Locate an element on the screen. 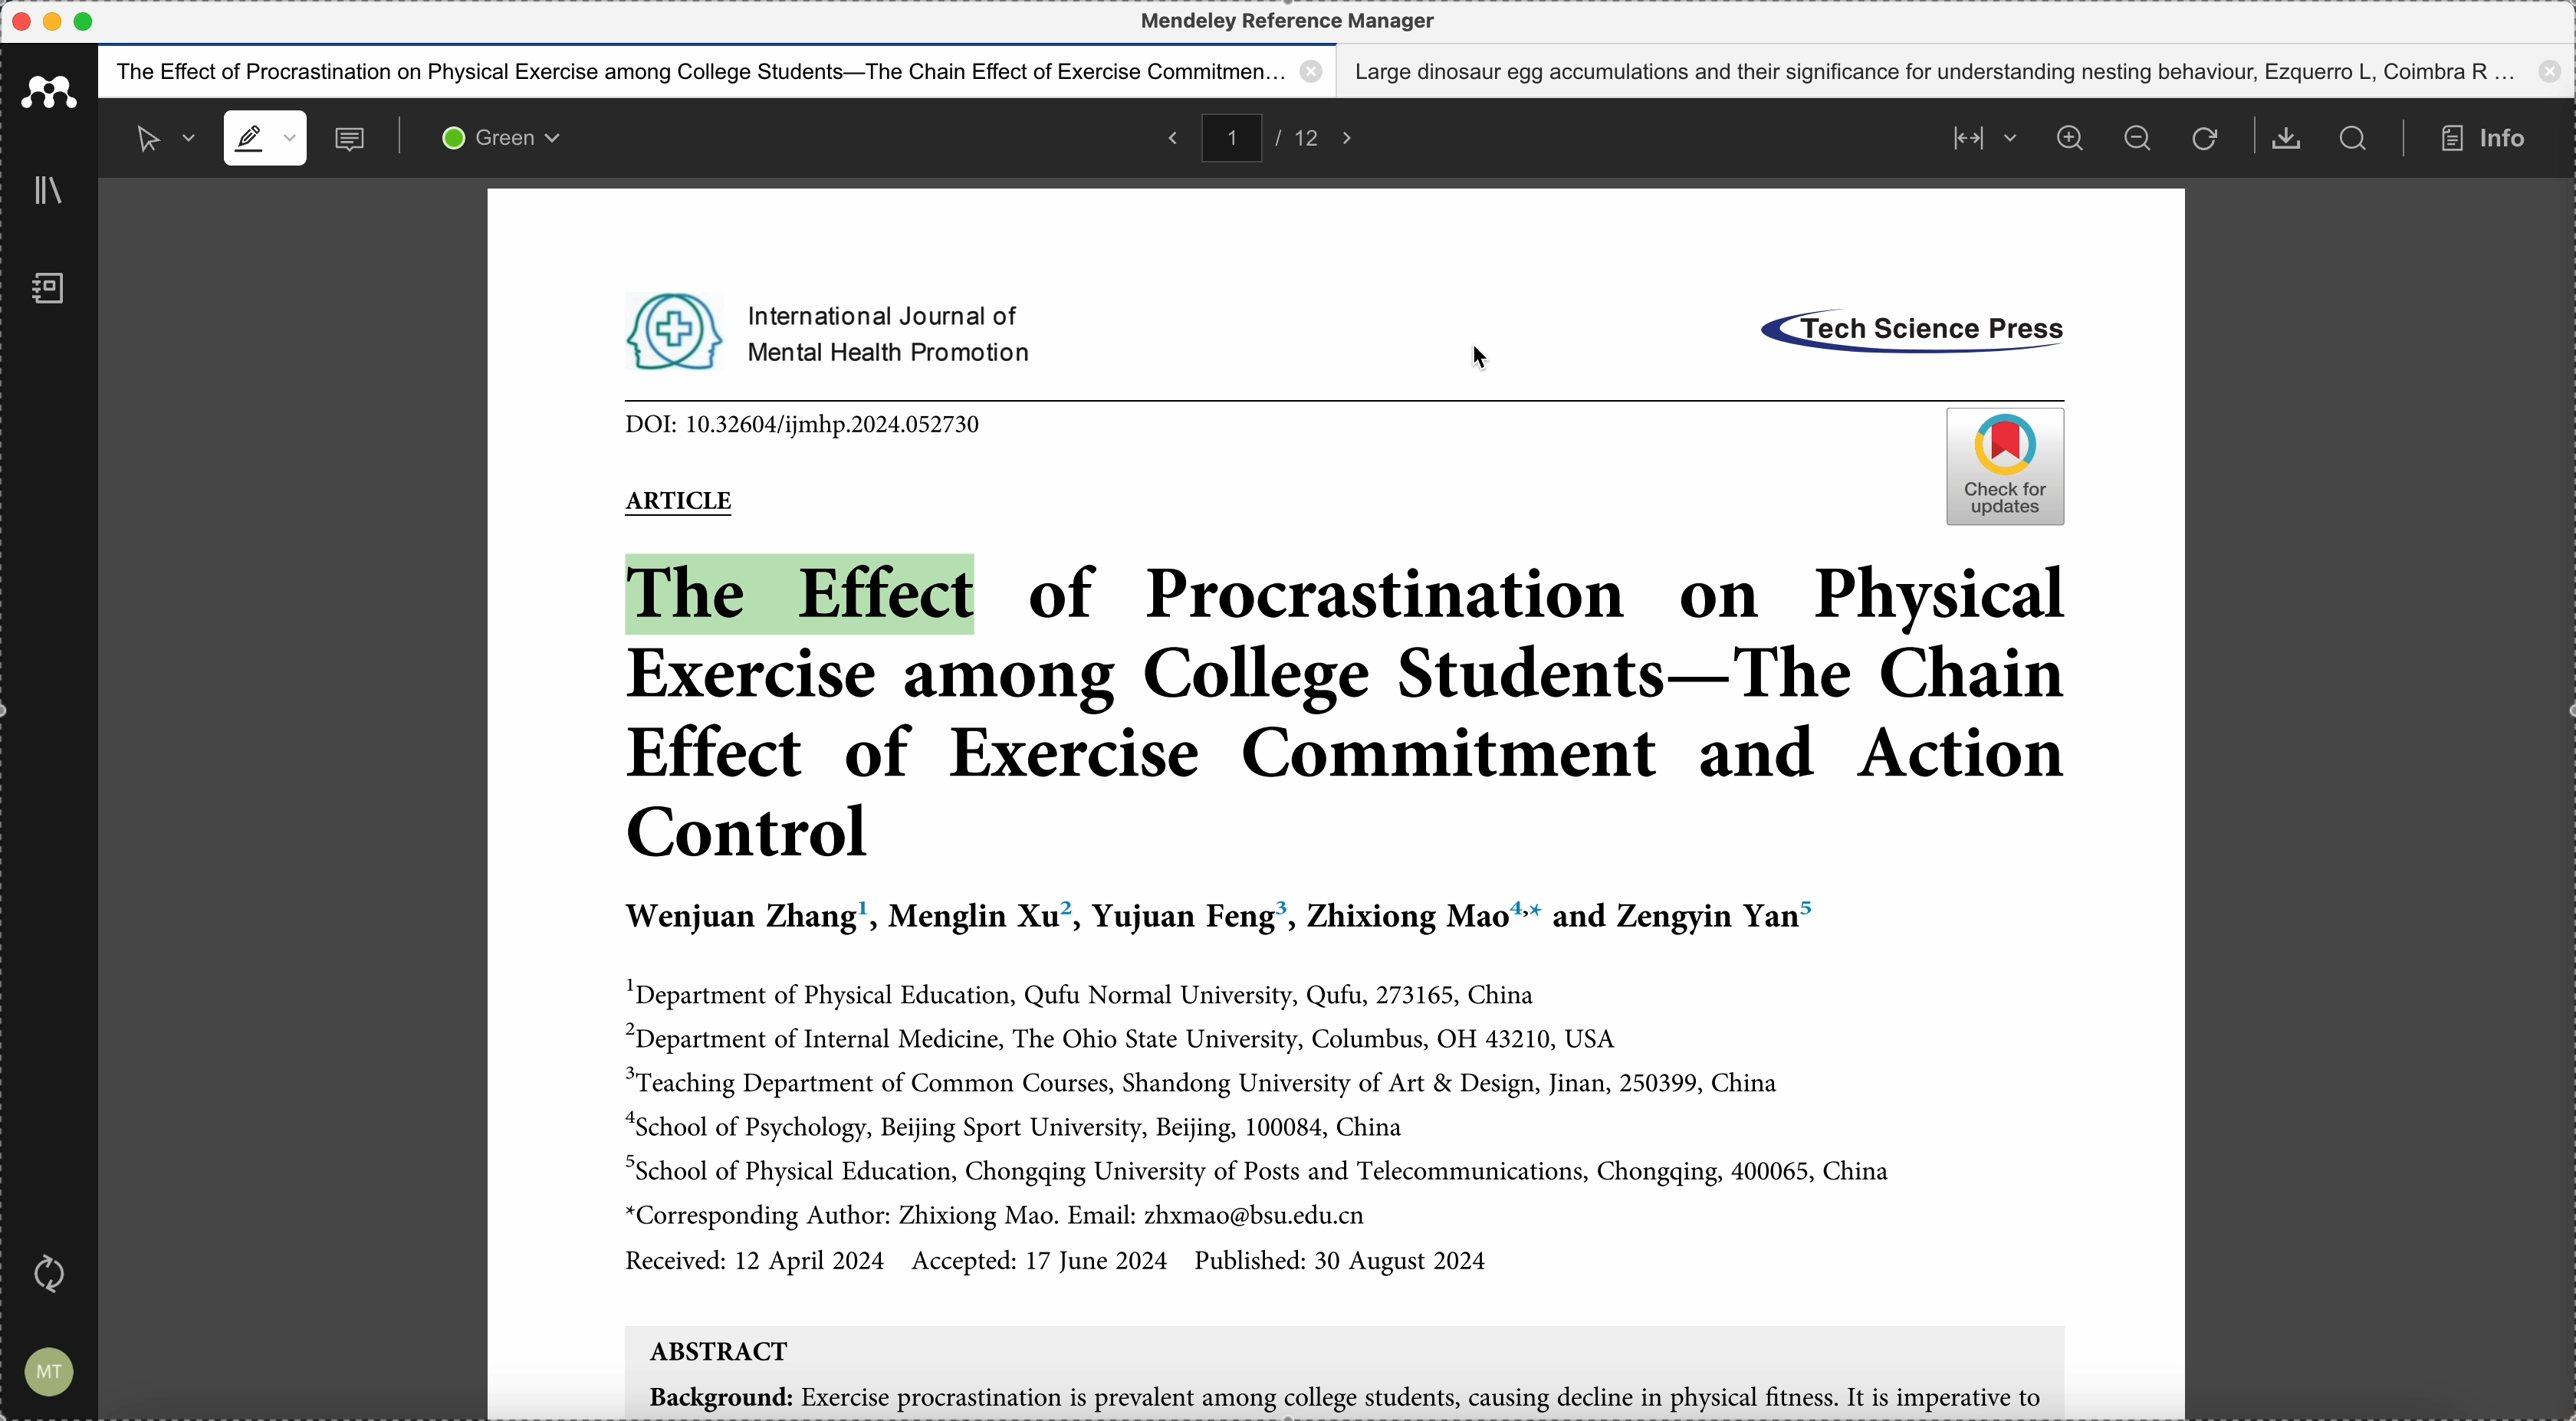 Image resolution: width=2576 pixels, height=1421 pixels. library is located at coordinates (53, 192).